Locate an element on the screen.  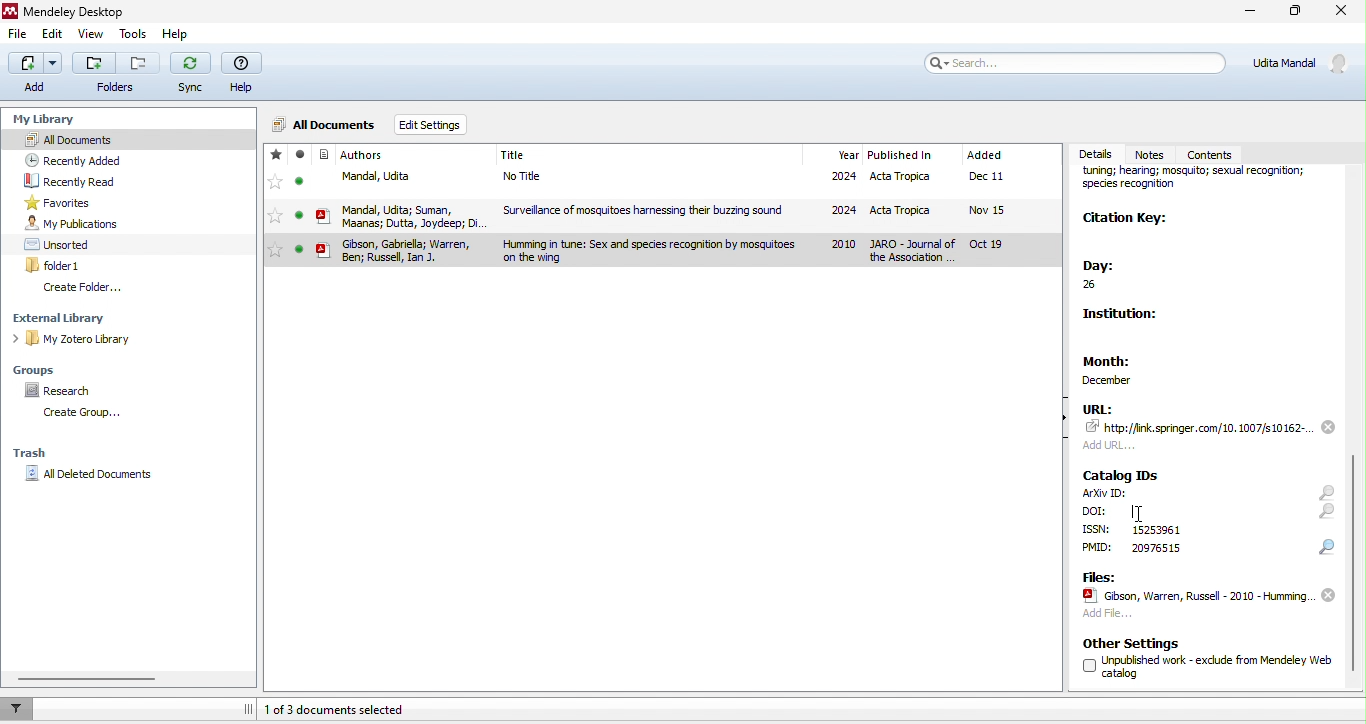
notes is located at coordinates (1153, 154).